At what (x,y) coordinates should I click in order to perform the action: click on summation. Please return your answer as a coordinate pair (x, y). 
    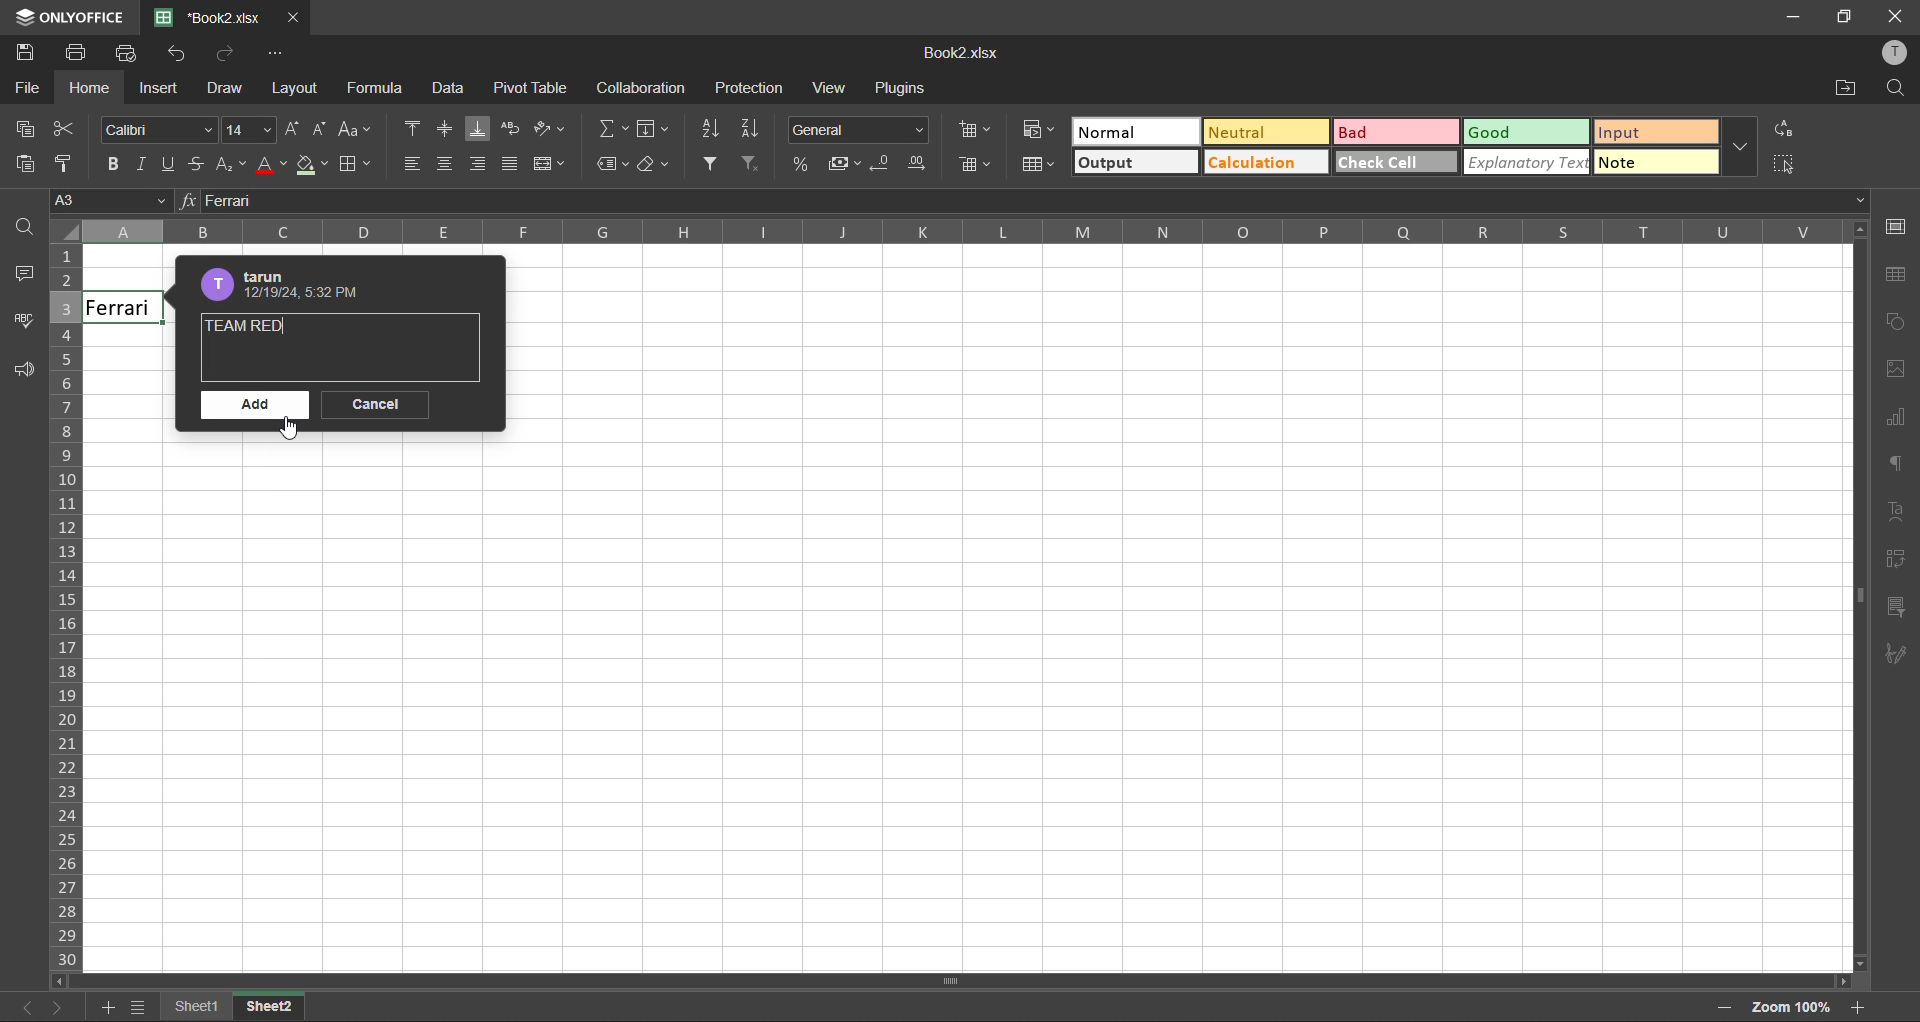
    Looking at the image, I should click on (610, 128).